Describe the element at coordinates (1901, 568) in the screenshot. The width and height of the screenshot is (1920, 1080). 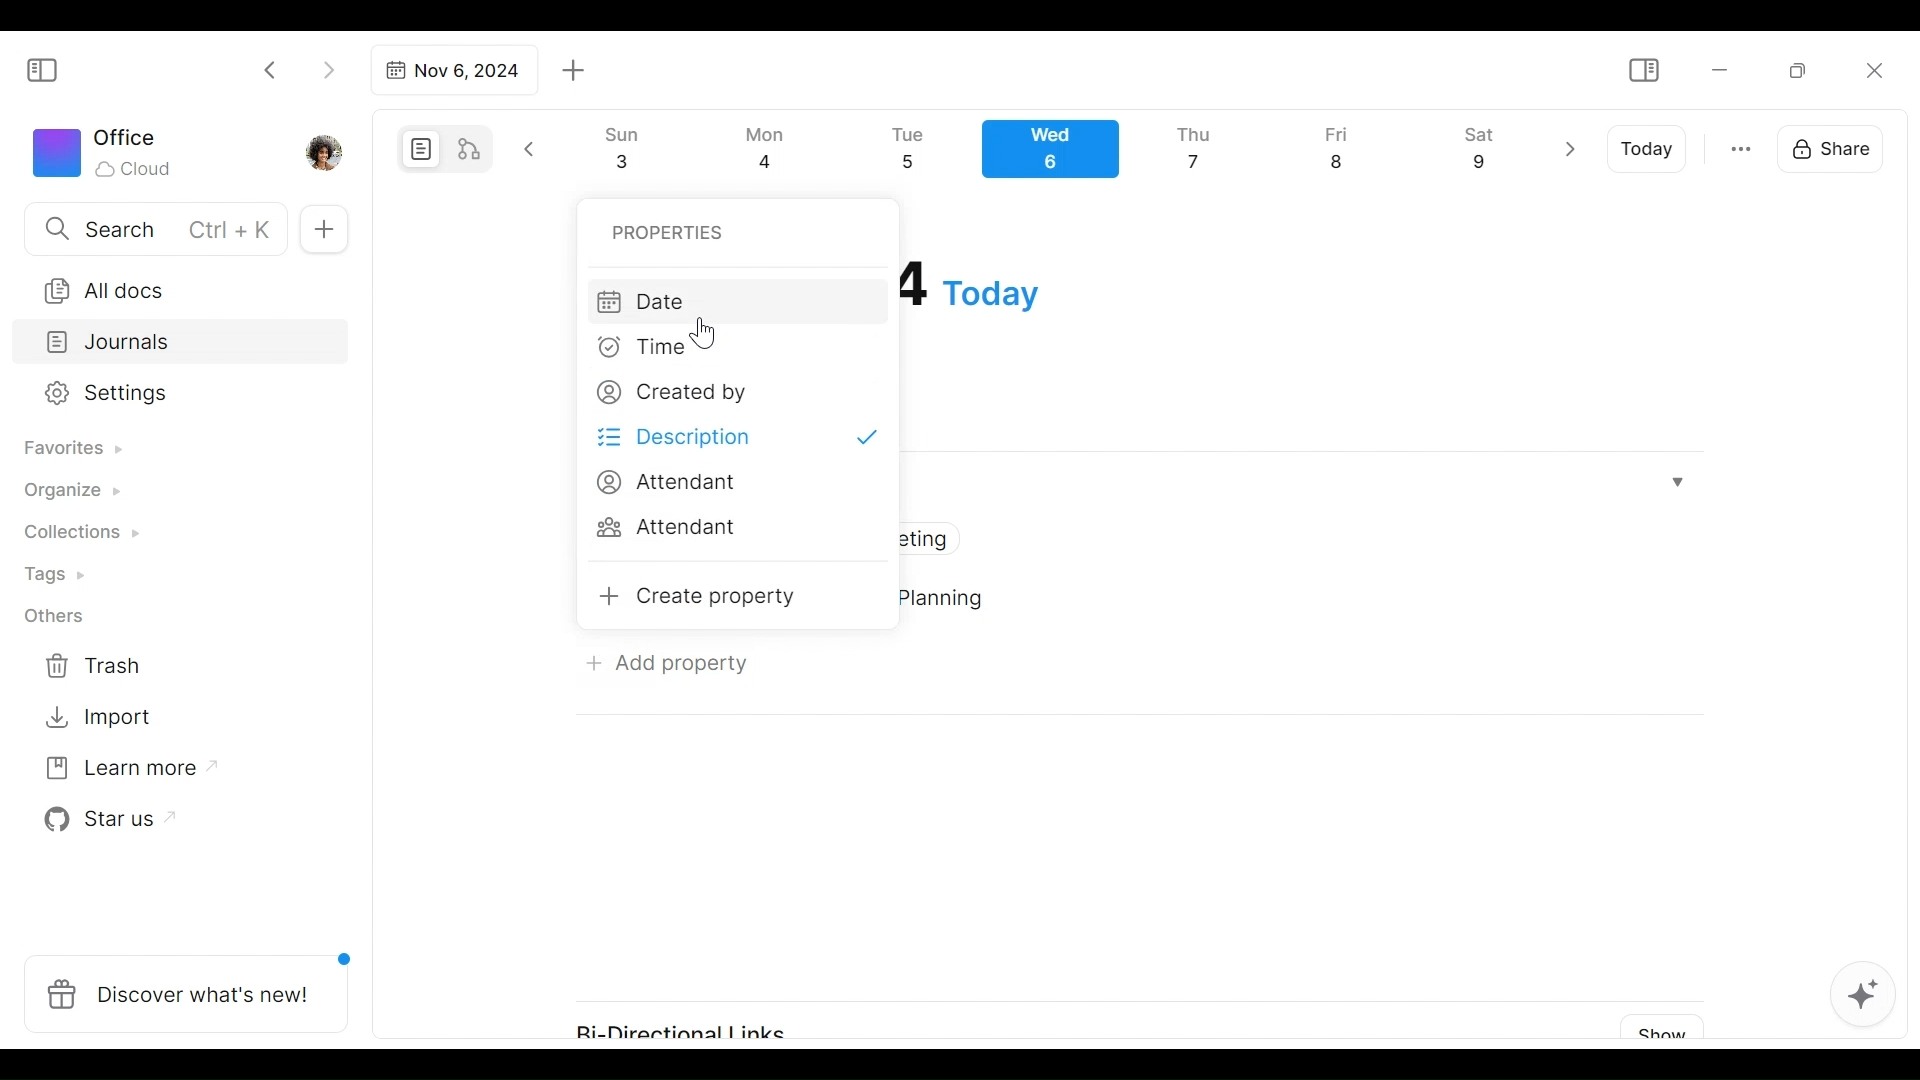
I see `vertical scrollbar` at that location.